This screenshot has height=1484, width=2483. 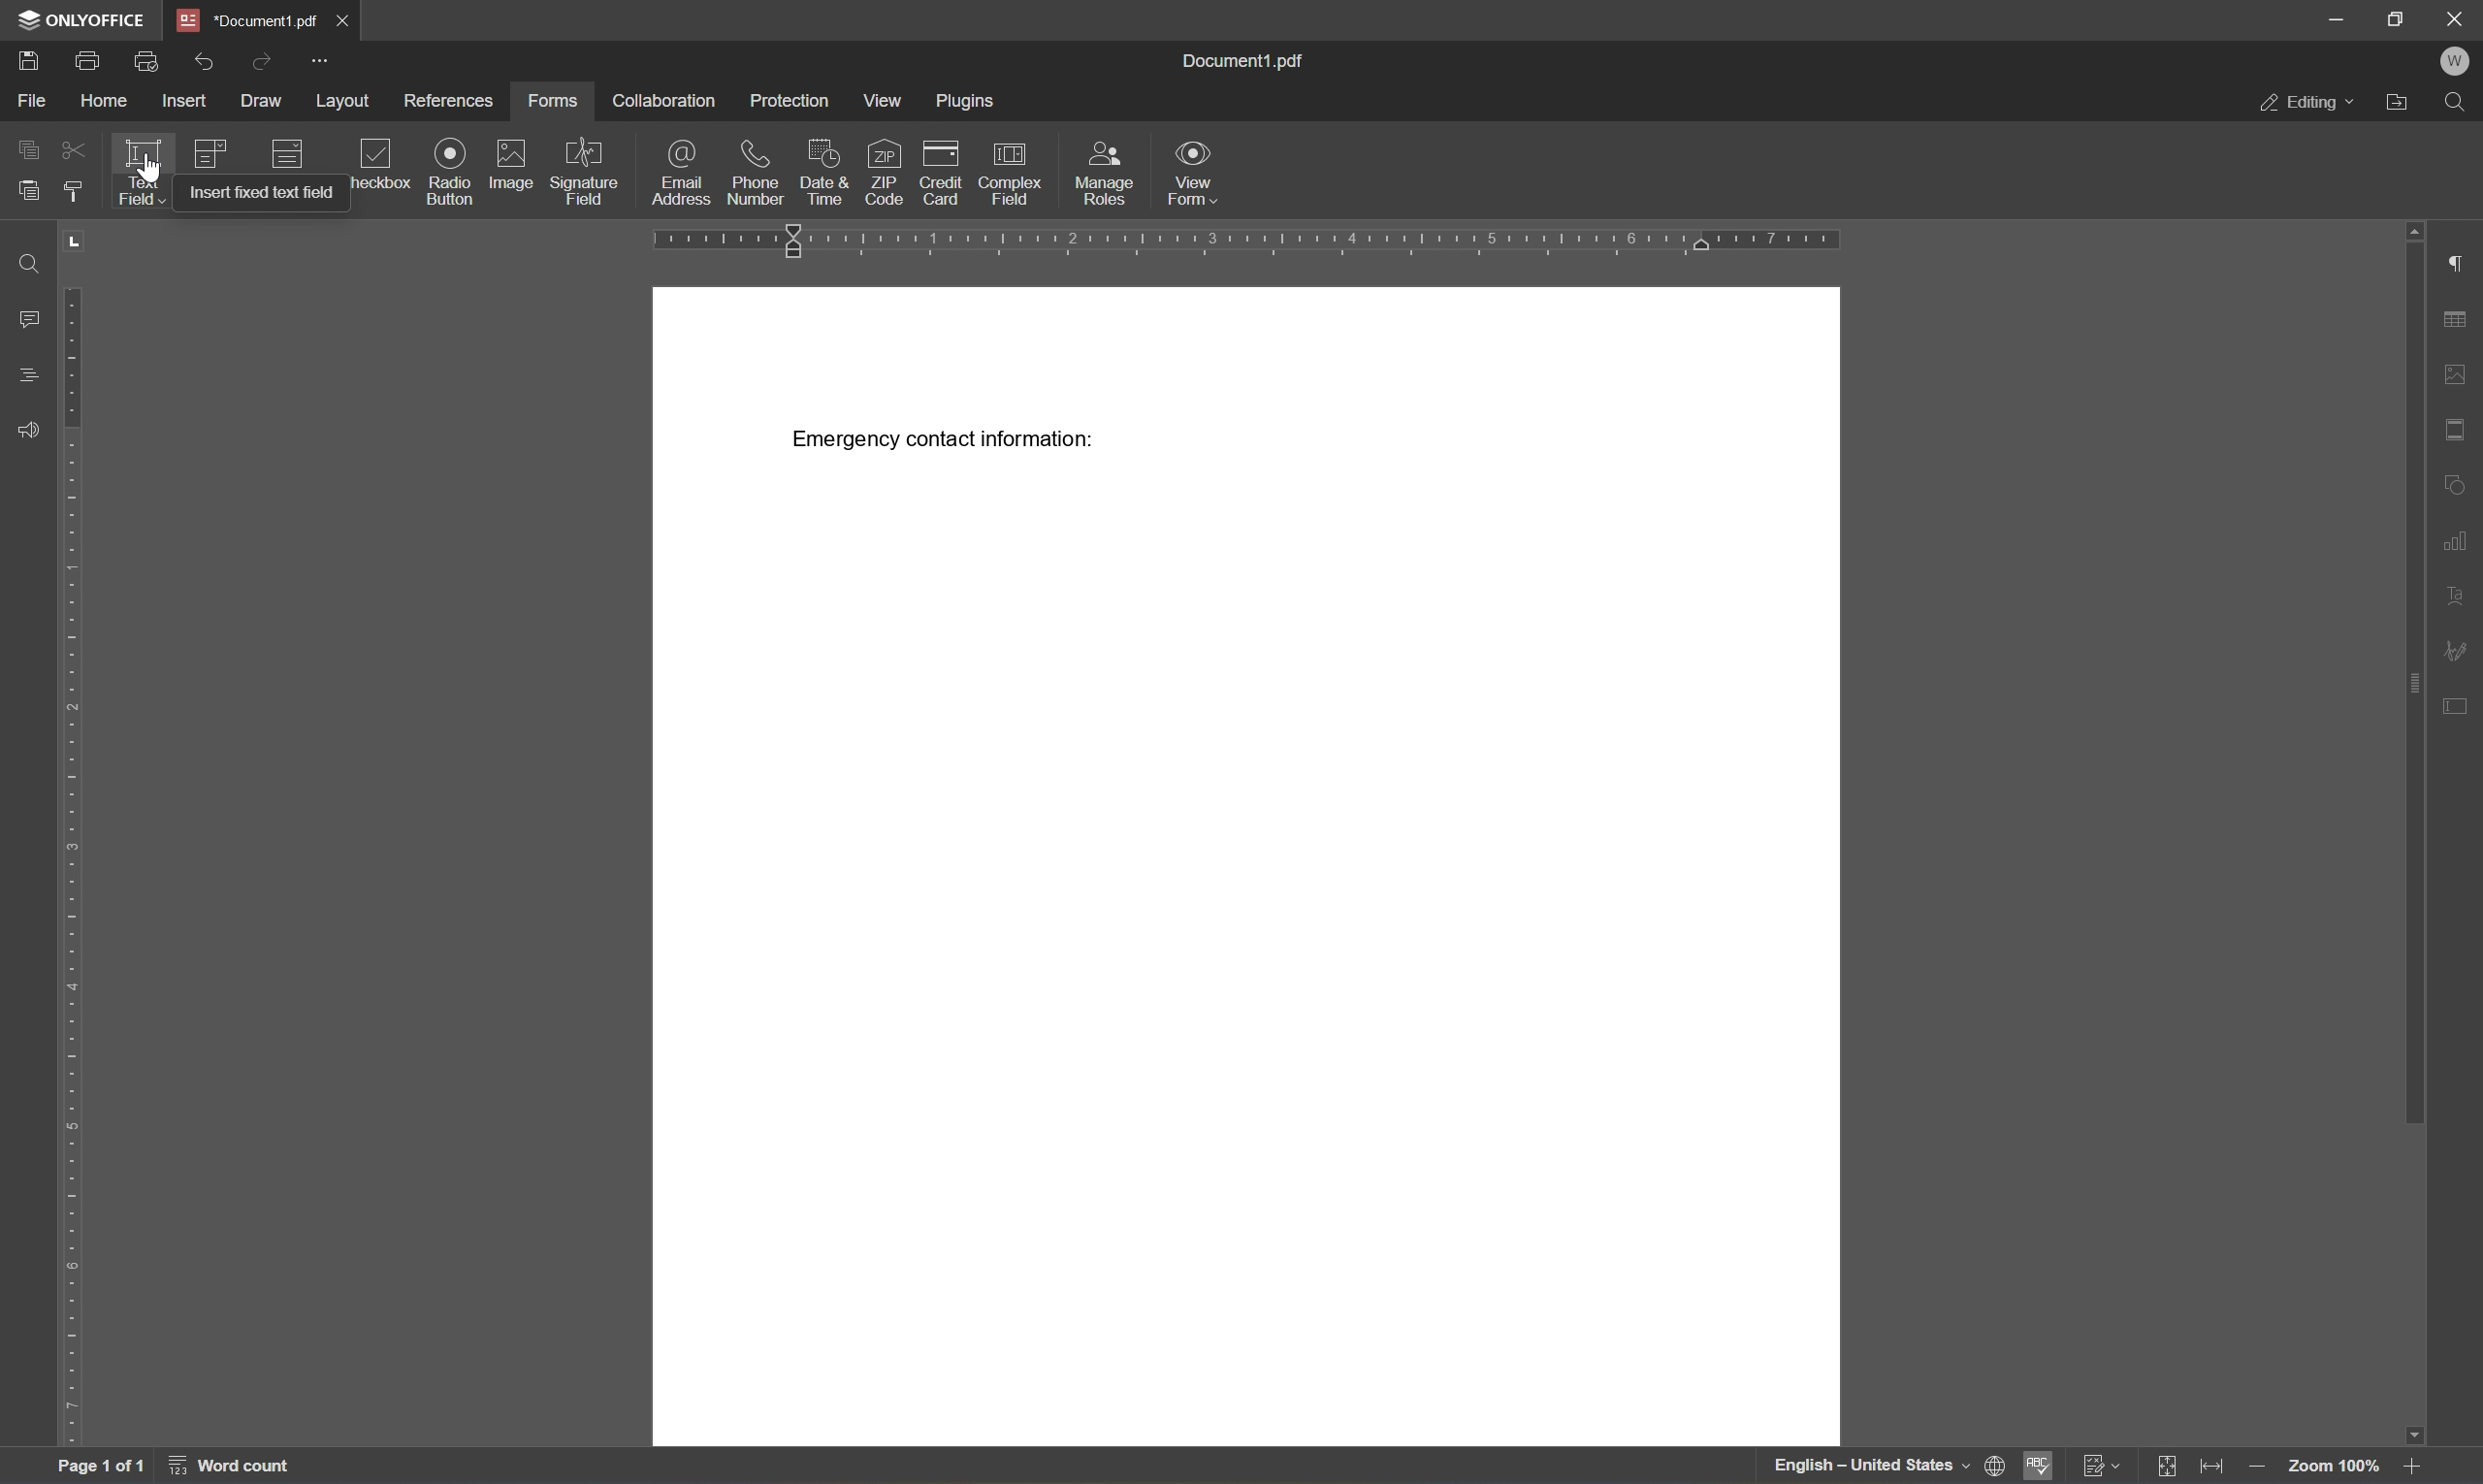 I want to click on spell checking, so click(x=2040, y=1467).